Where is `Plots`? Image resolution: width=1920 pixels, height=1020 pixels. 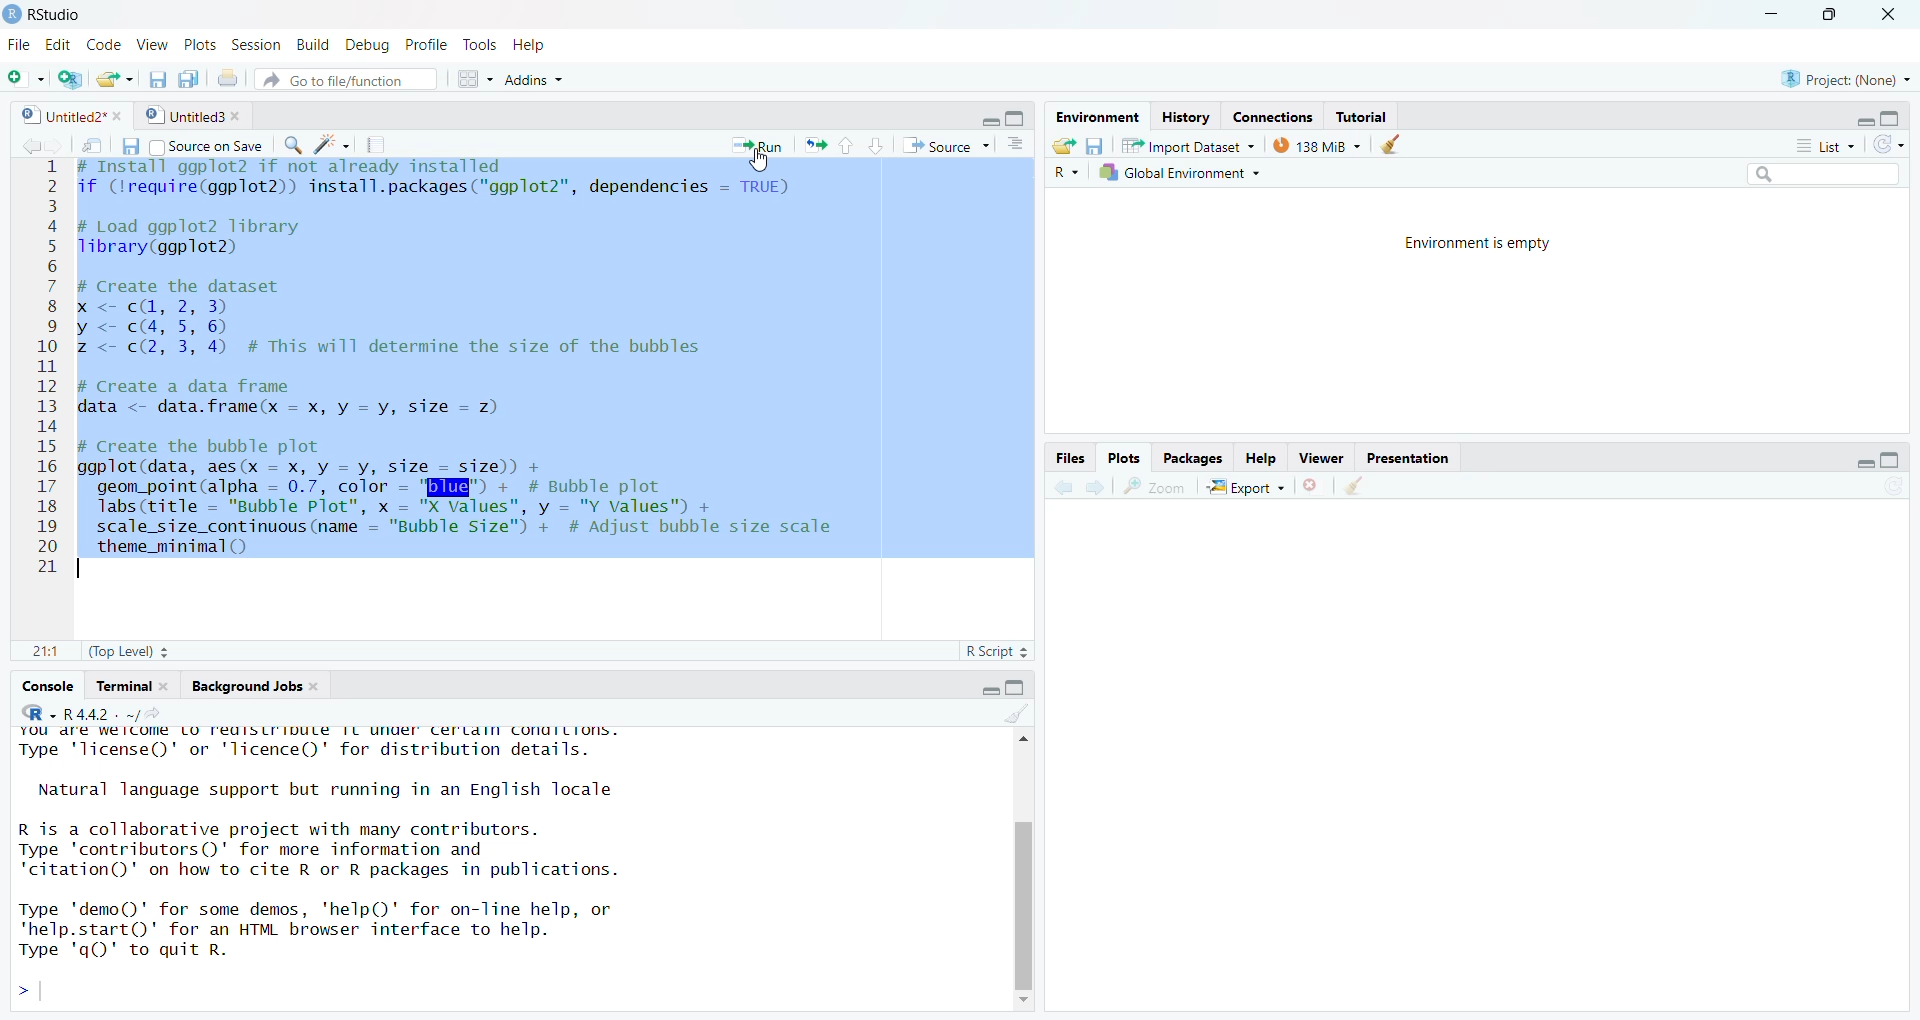 Plots is located at coordinates (201, 45).